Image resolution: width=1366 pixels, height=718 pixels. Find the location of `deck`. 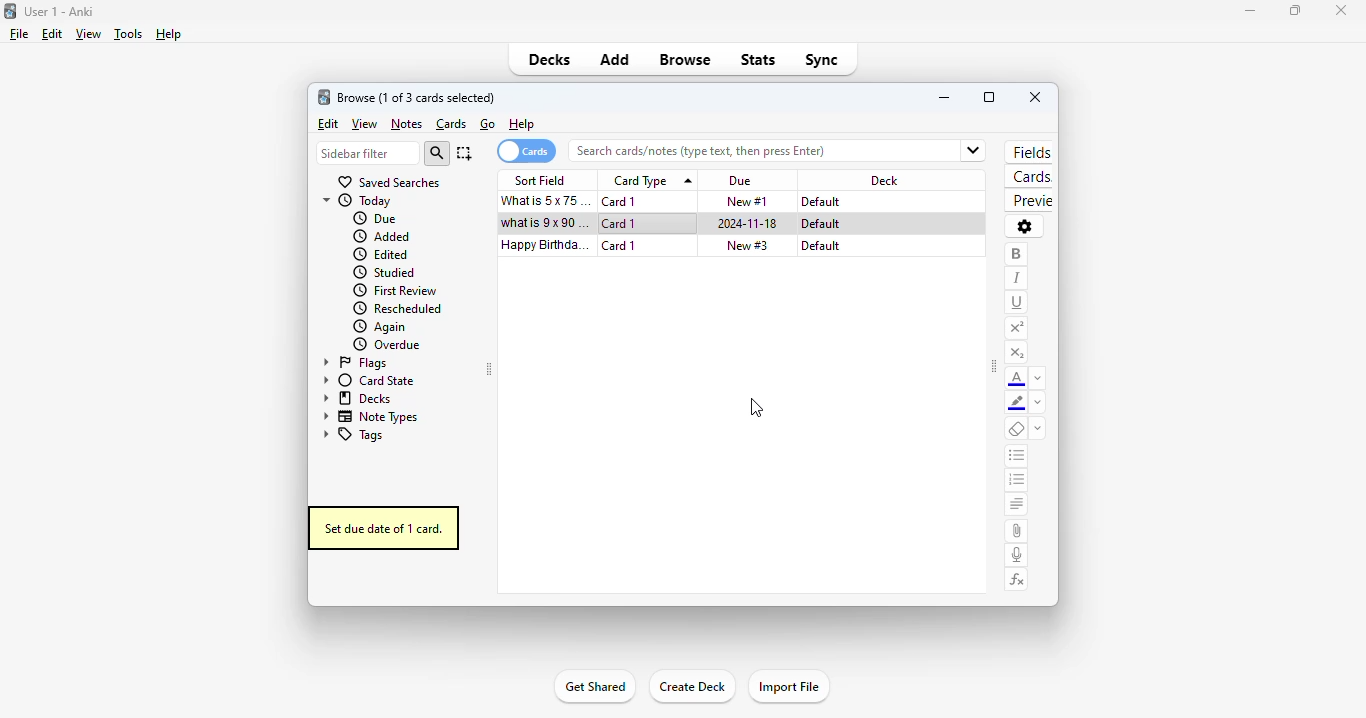

deck is located at coordinates (884, 181).